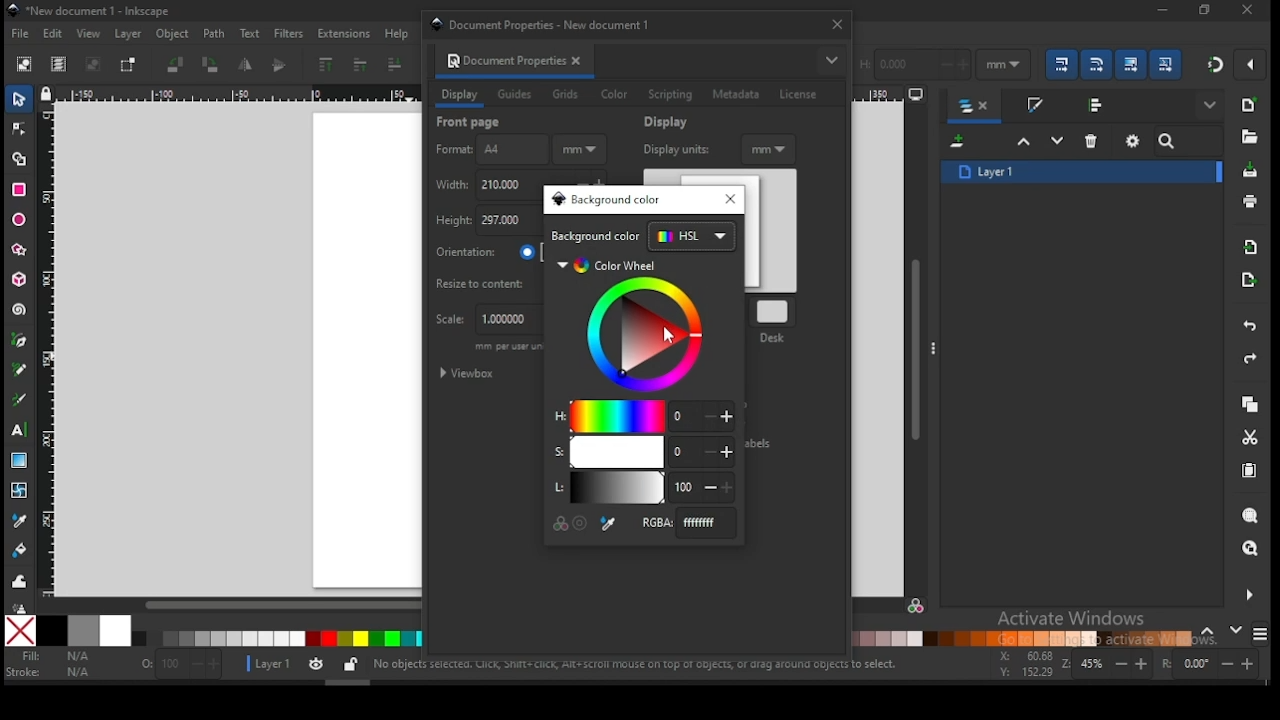 The height and width of the screenshot is (720, 1280). Describe the element at coordinates (669, 336) in the screenshot. I see `cursor` at that location.